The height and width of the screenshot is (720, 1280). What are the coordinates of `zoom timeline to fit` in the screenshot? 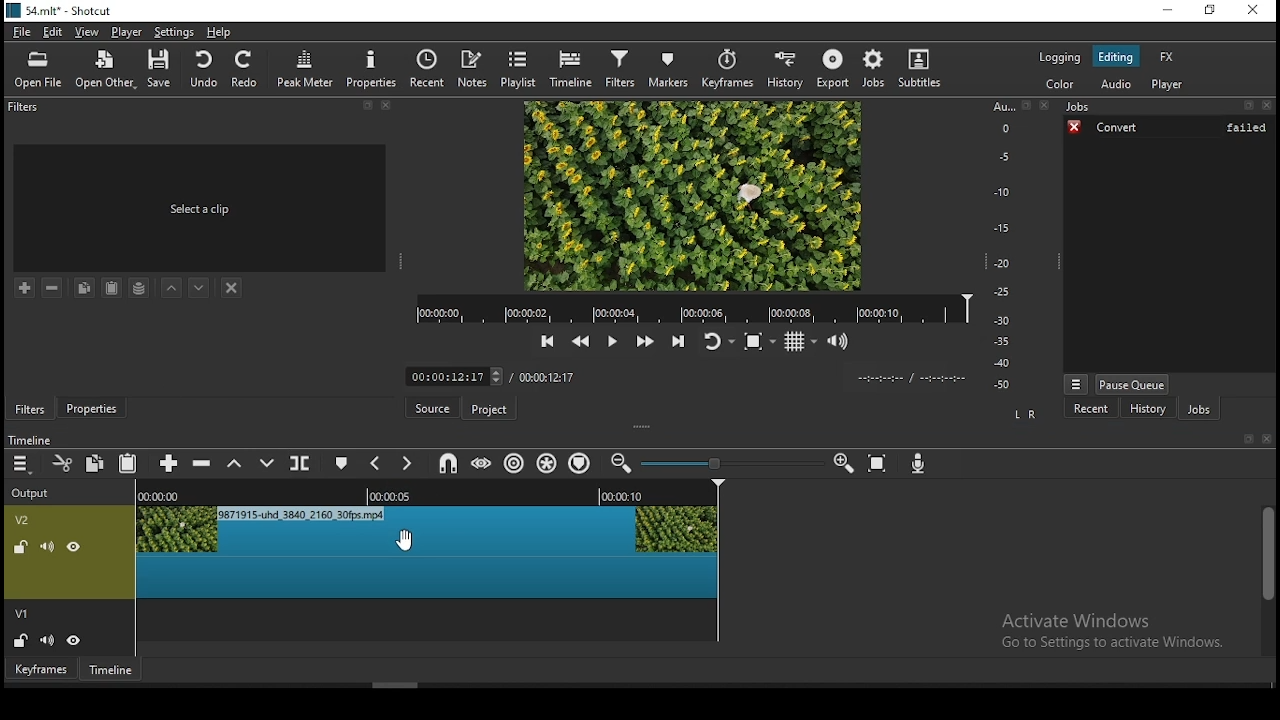 It's located at (879, 465).